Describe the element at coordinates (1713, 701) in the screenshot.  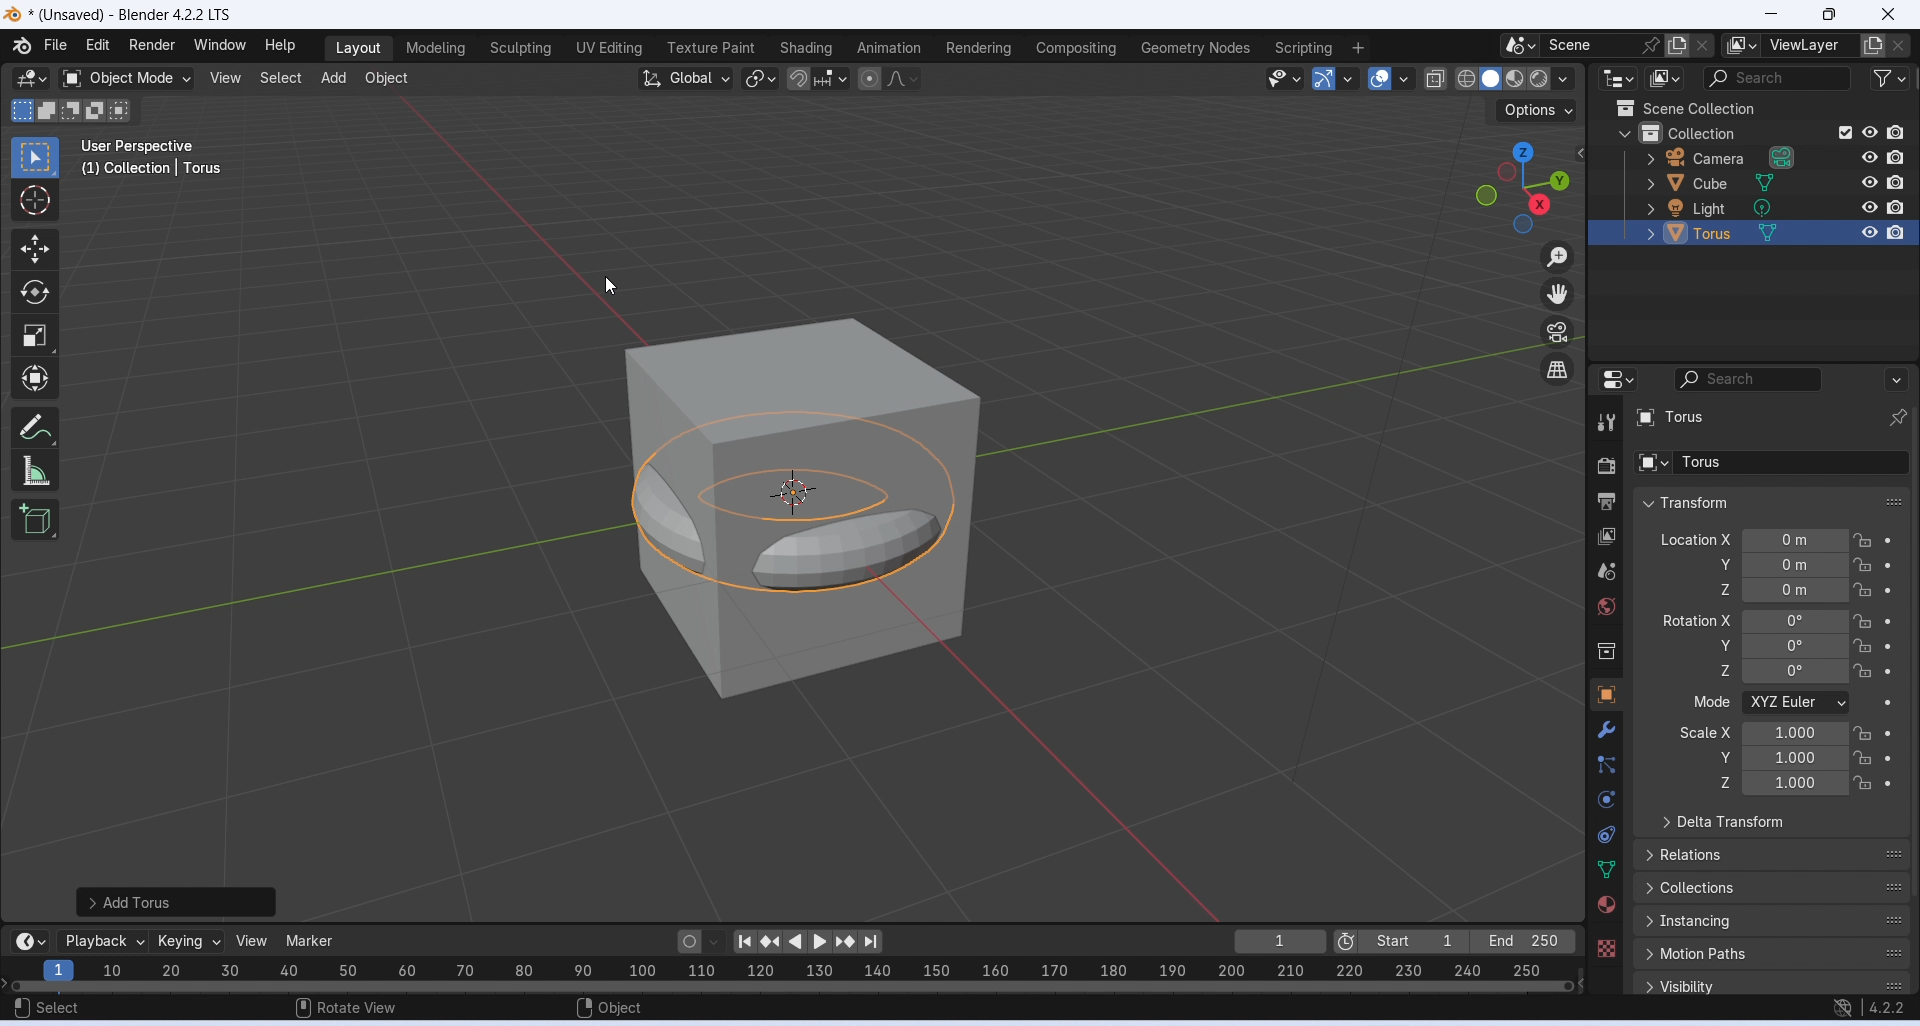
I see `Mode` at that location.